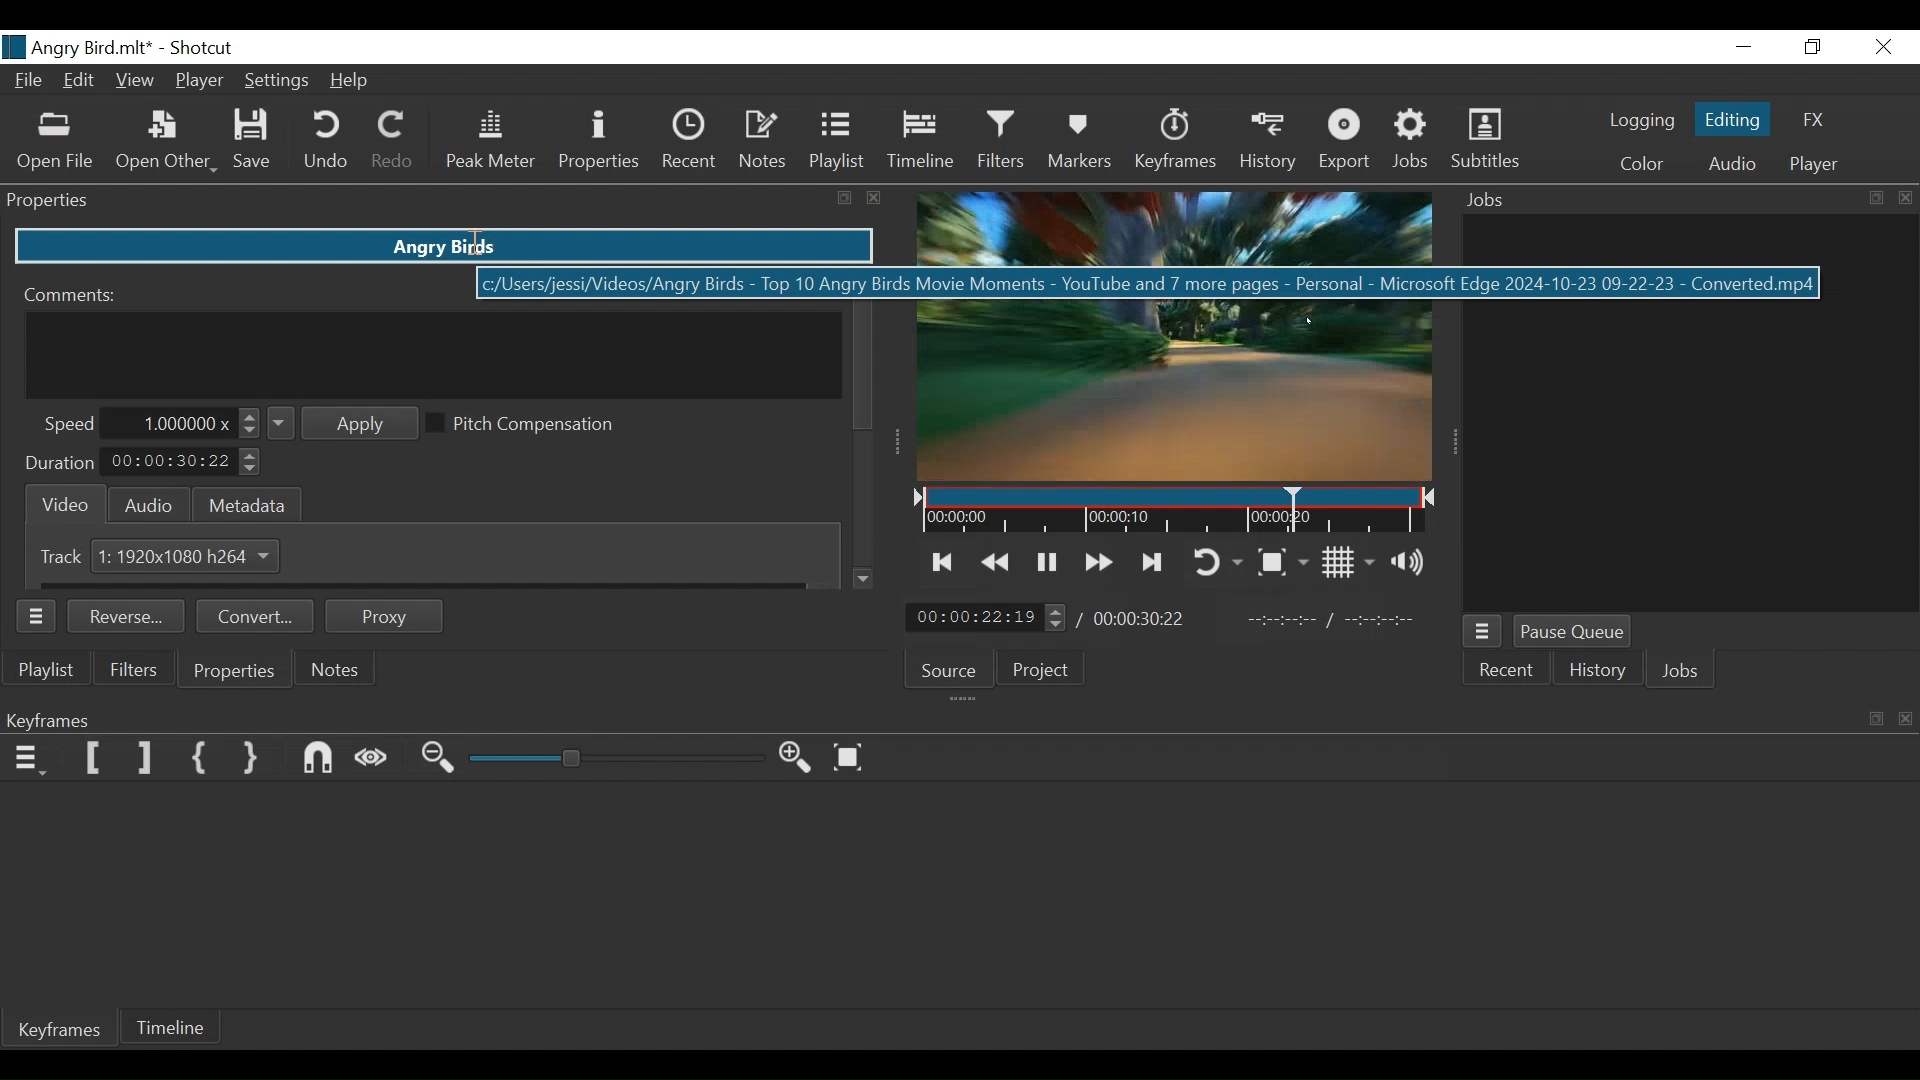 Image resolution: width=1920 pixels, height=1080 pixels. I want to click on logging, so click(1634, 123).